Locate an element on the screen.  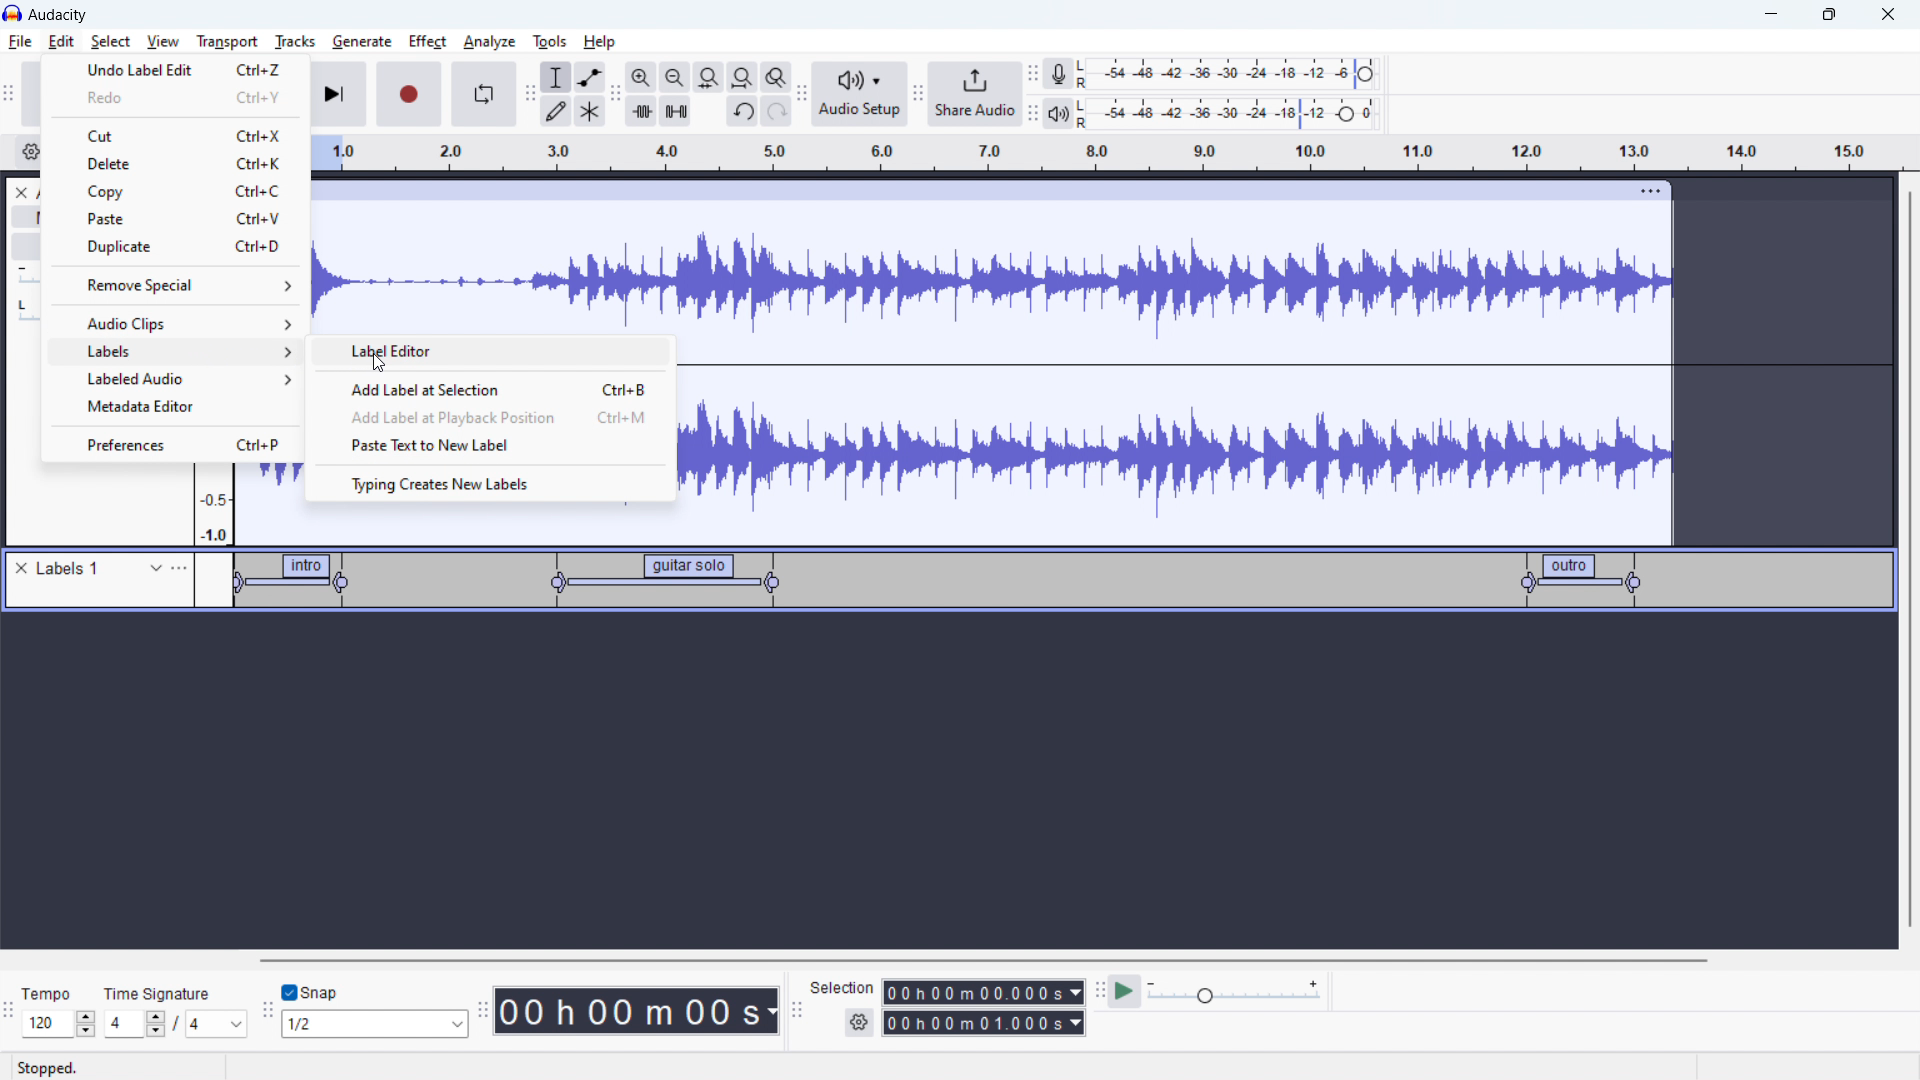
selection end time is located at coordinates (985, 1023).